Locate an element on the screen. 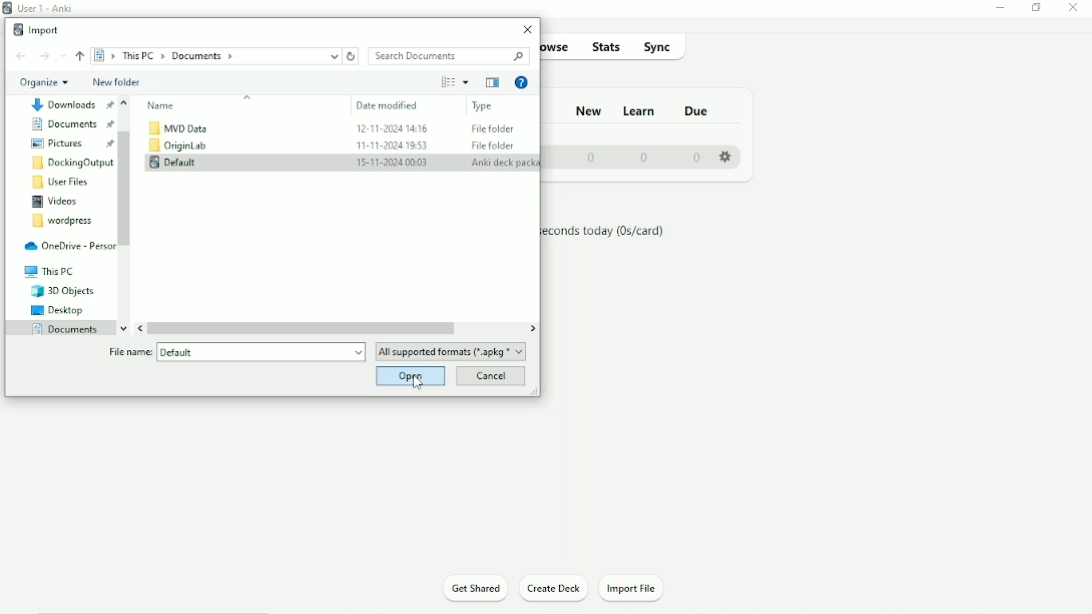 Image resolution: width=1092 pixels, height=614 pixels. 0 is located at coordinates (645, 157).